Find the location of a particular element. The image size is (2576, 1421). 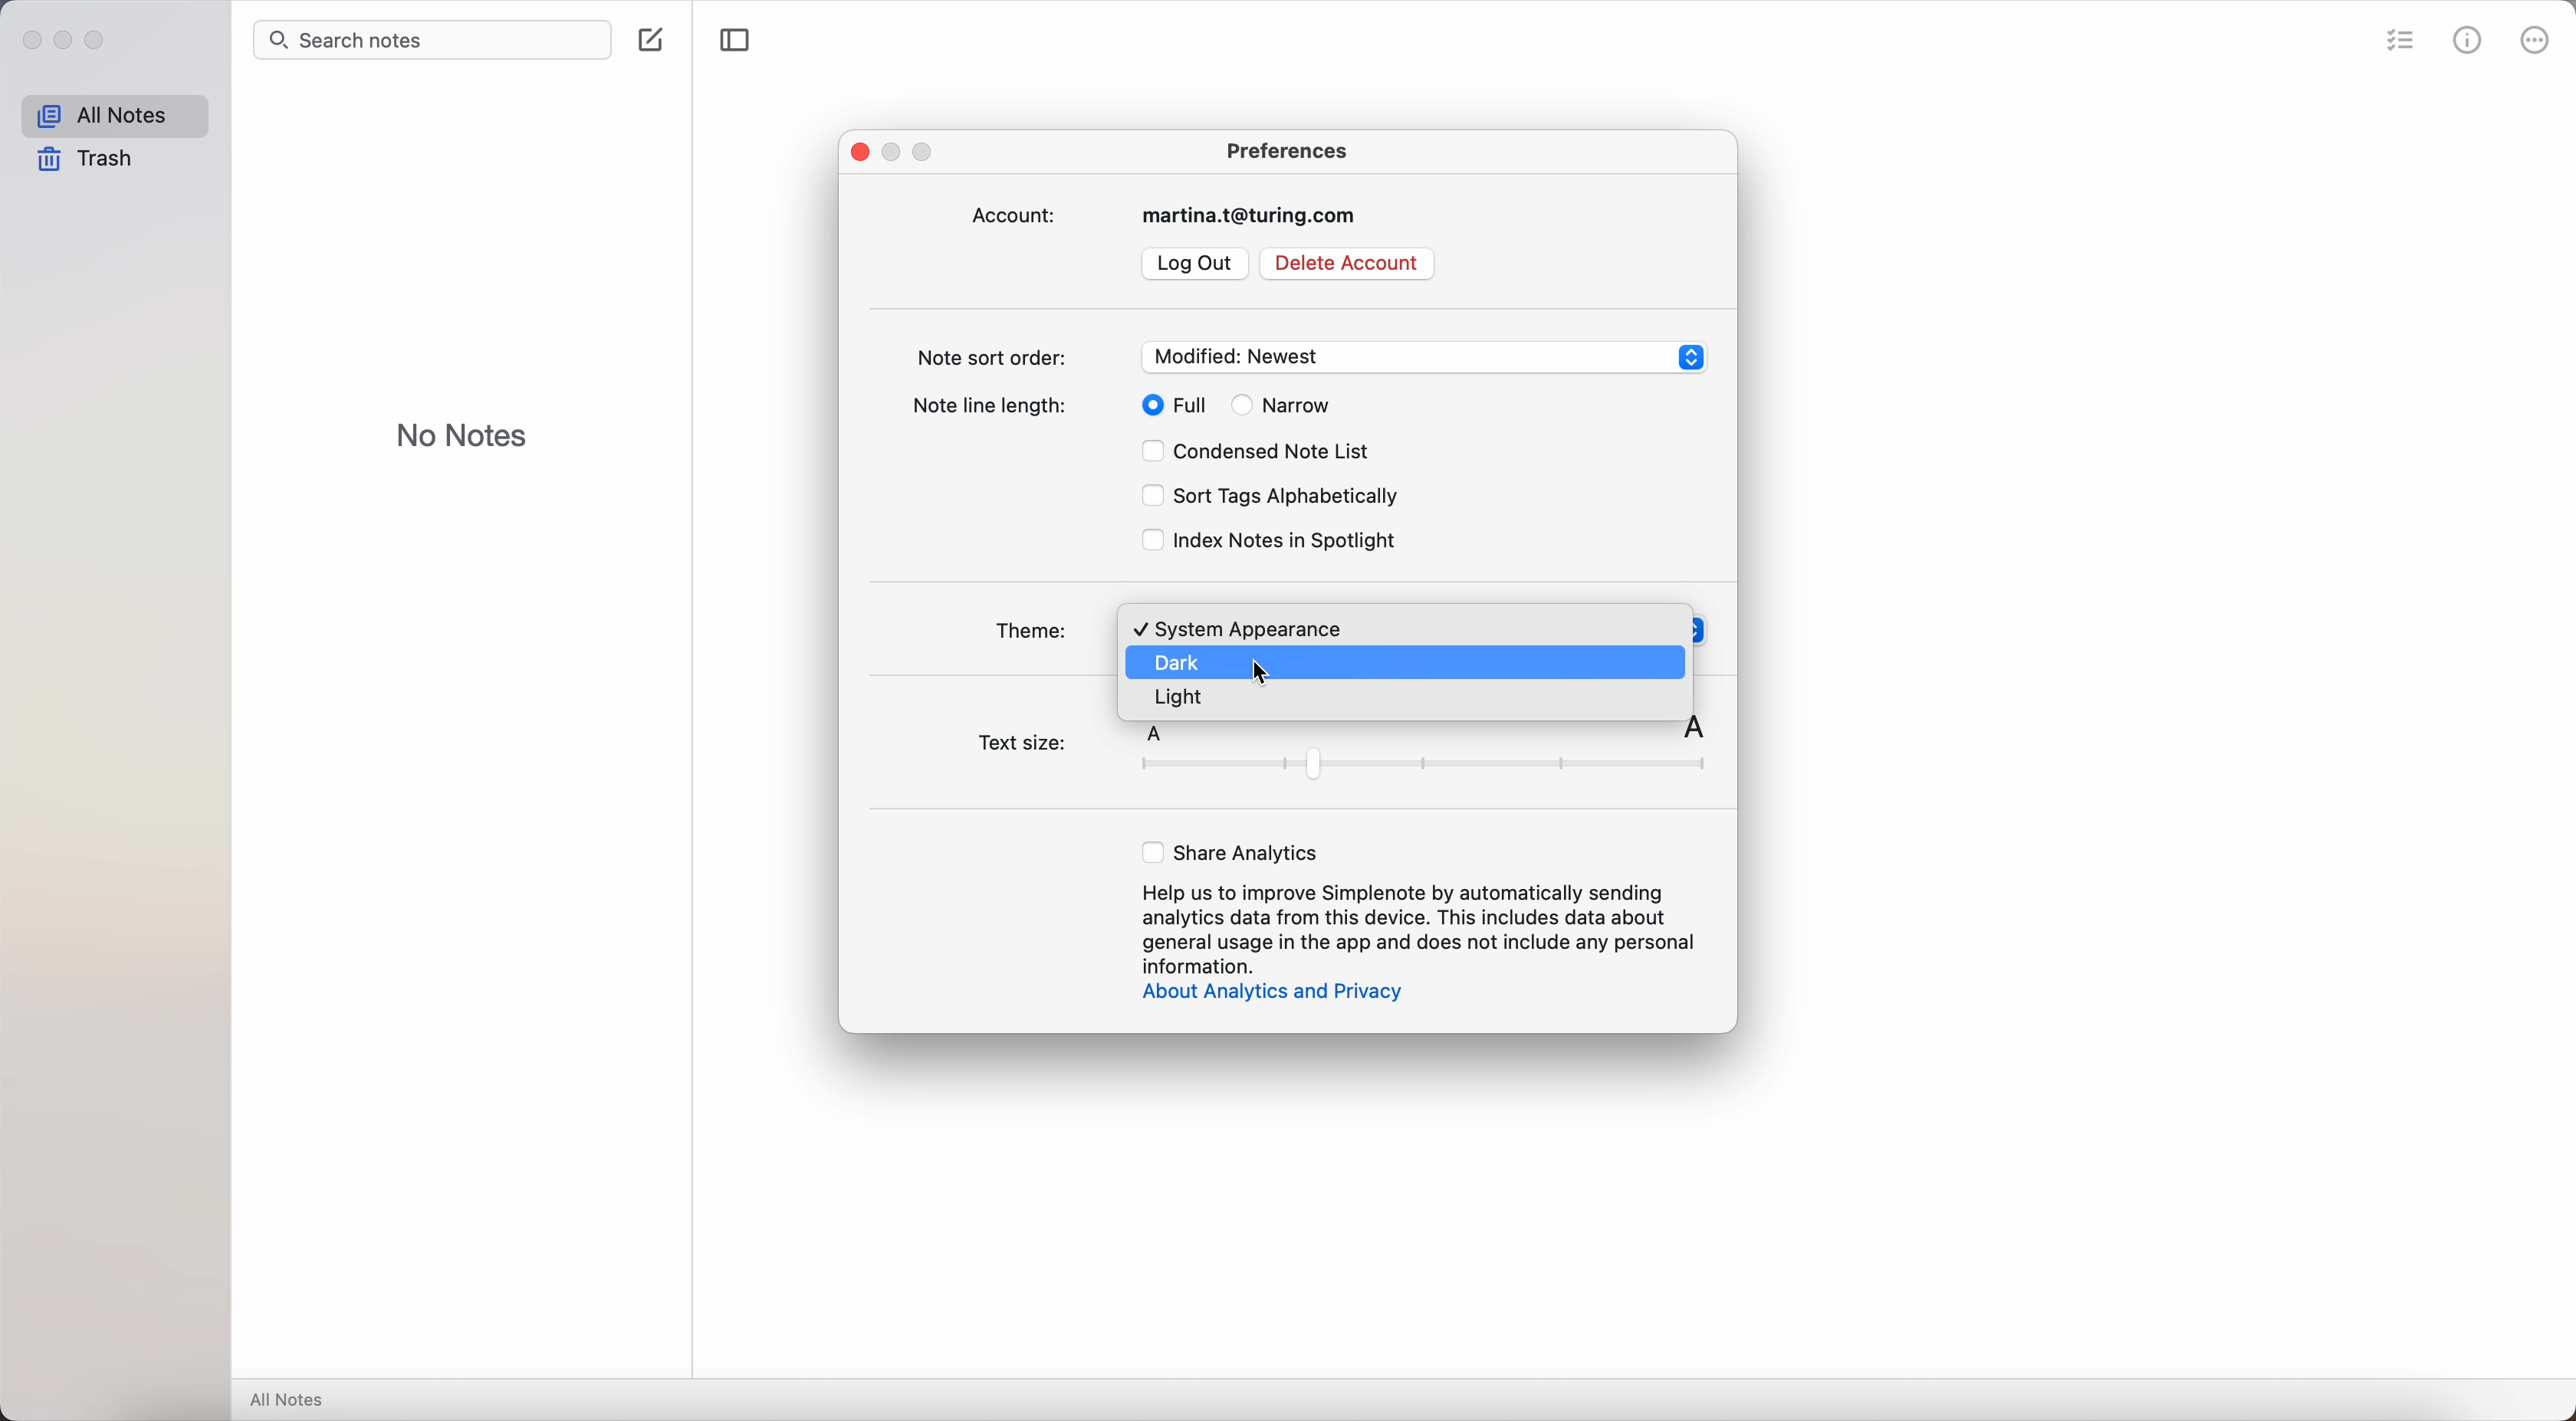

search bar is located at coordinates (433, 40).